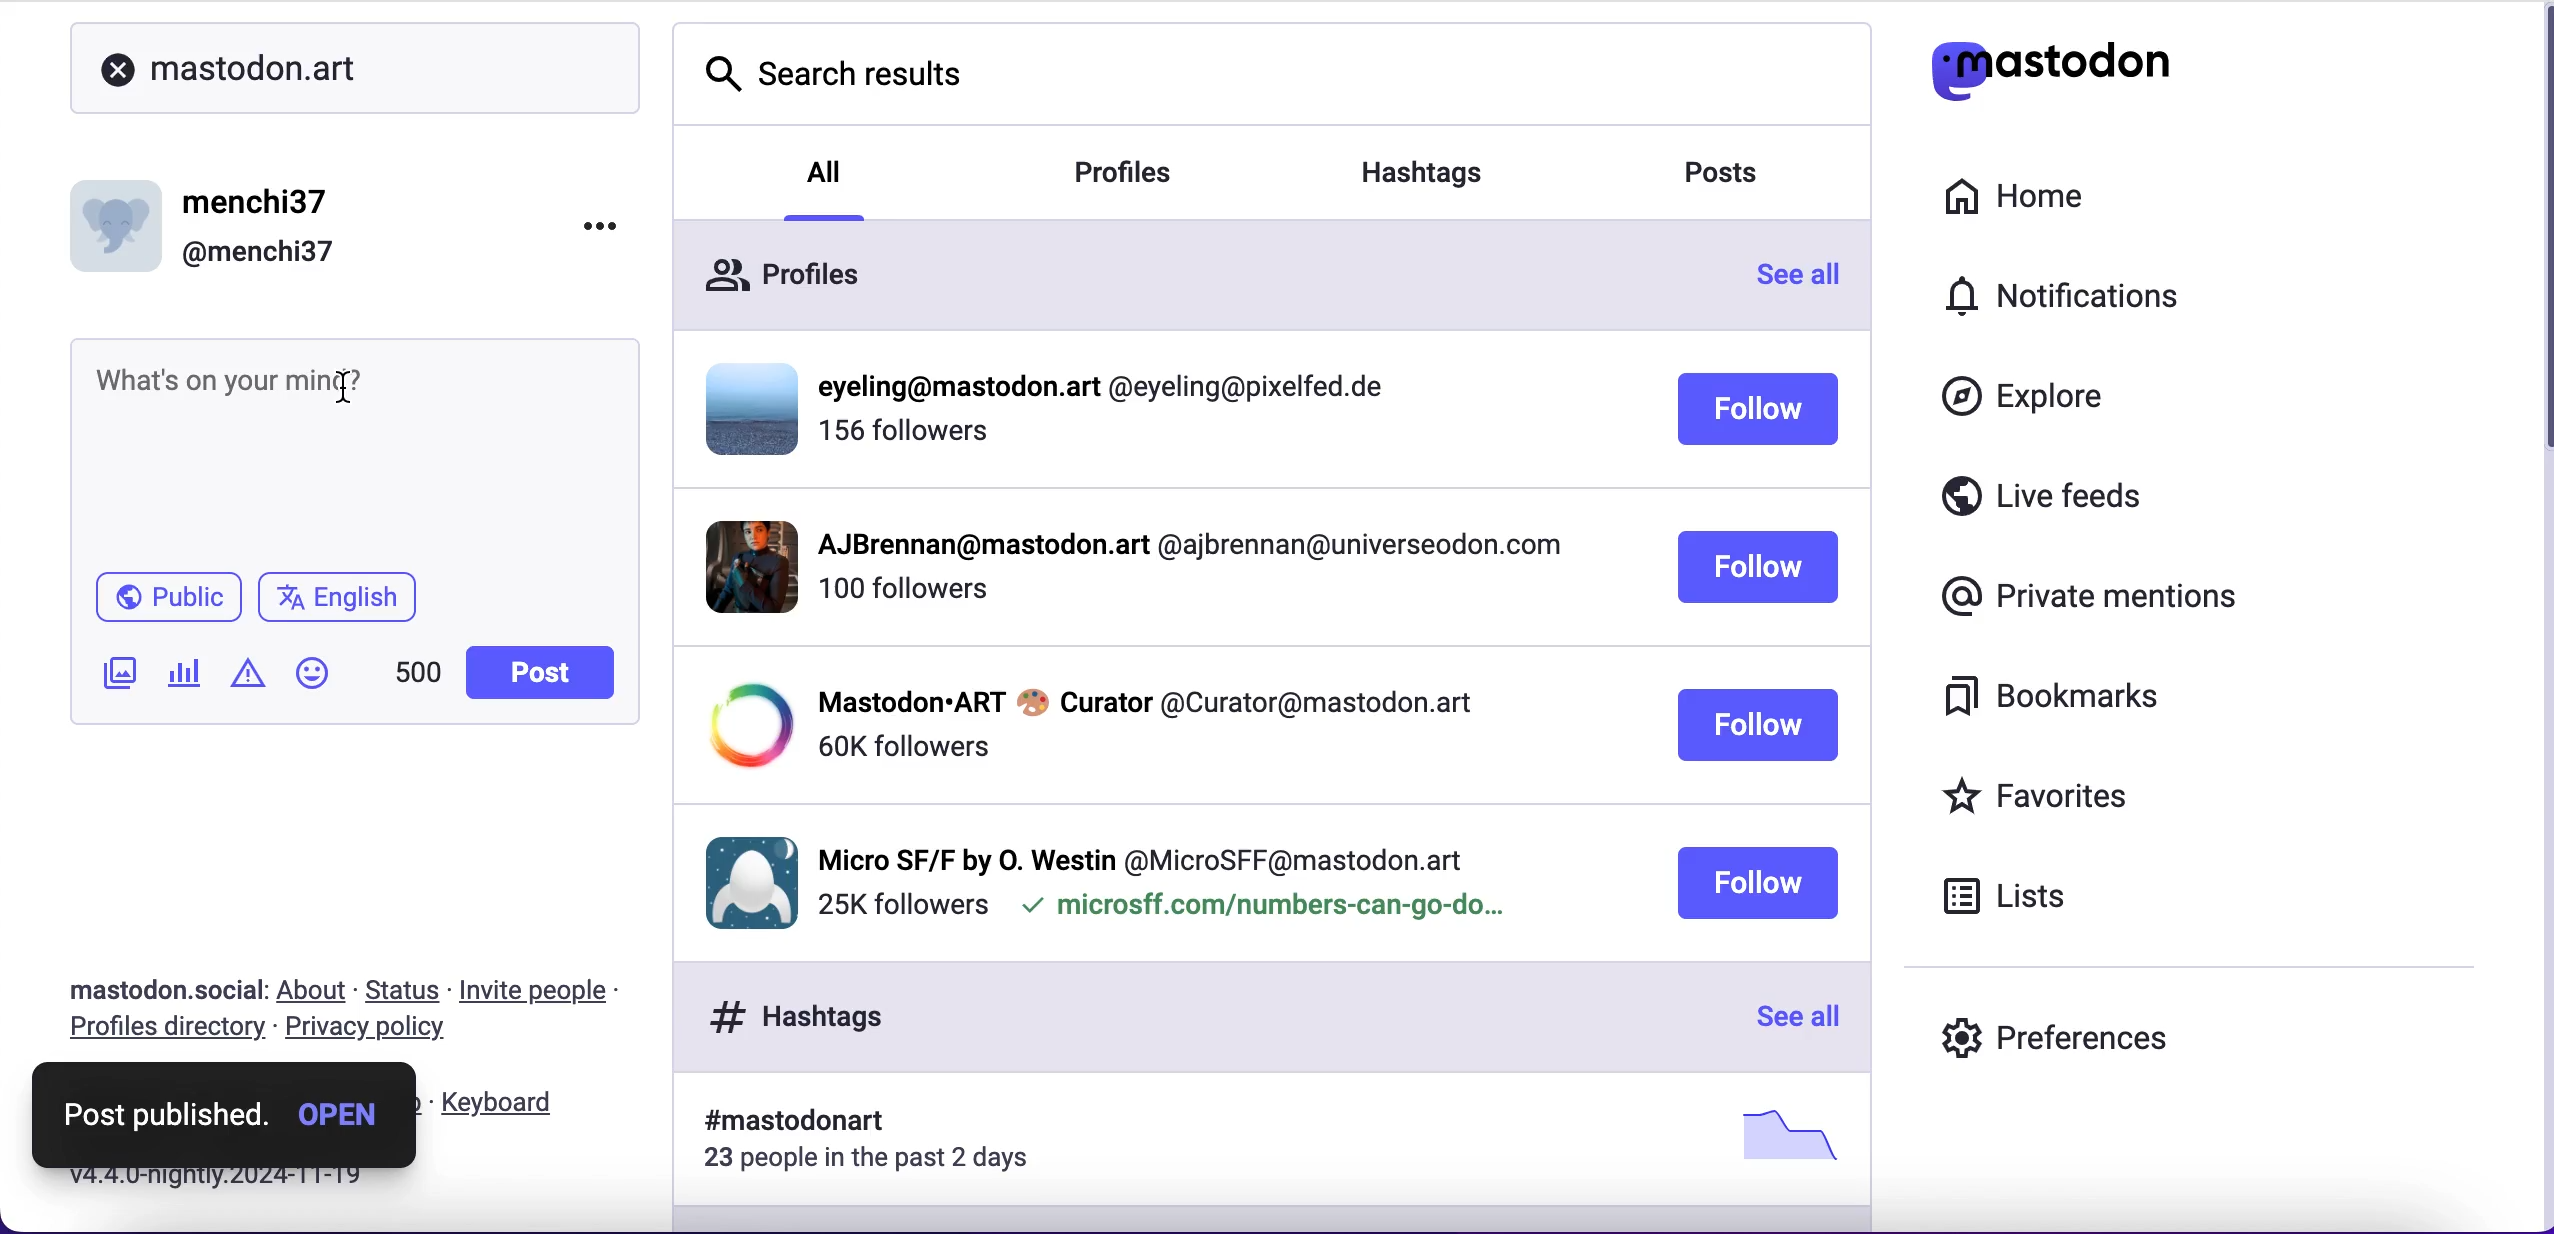  I want to click on profile, so click(1143, 855).